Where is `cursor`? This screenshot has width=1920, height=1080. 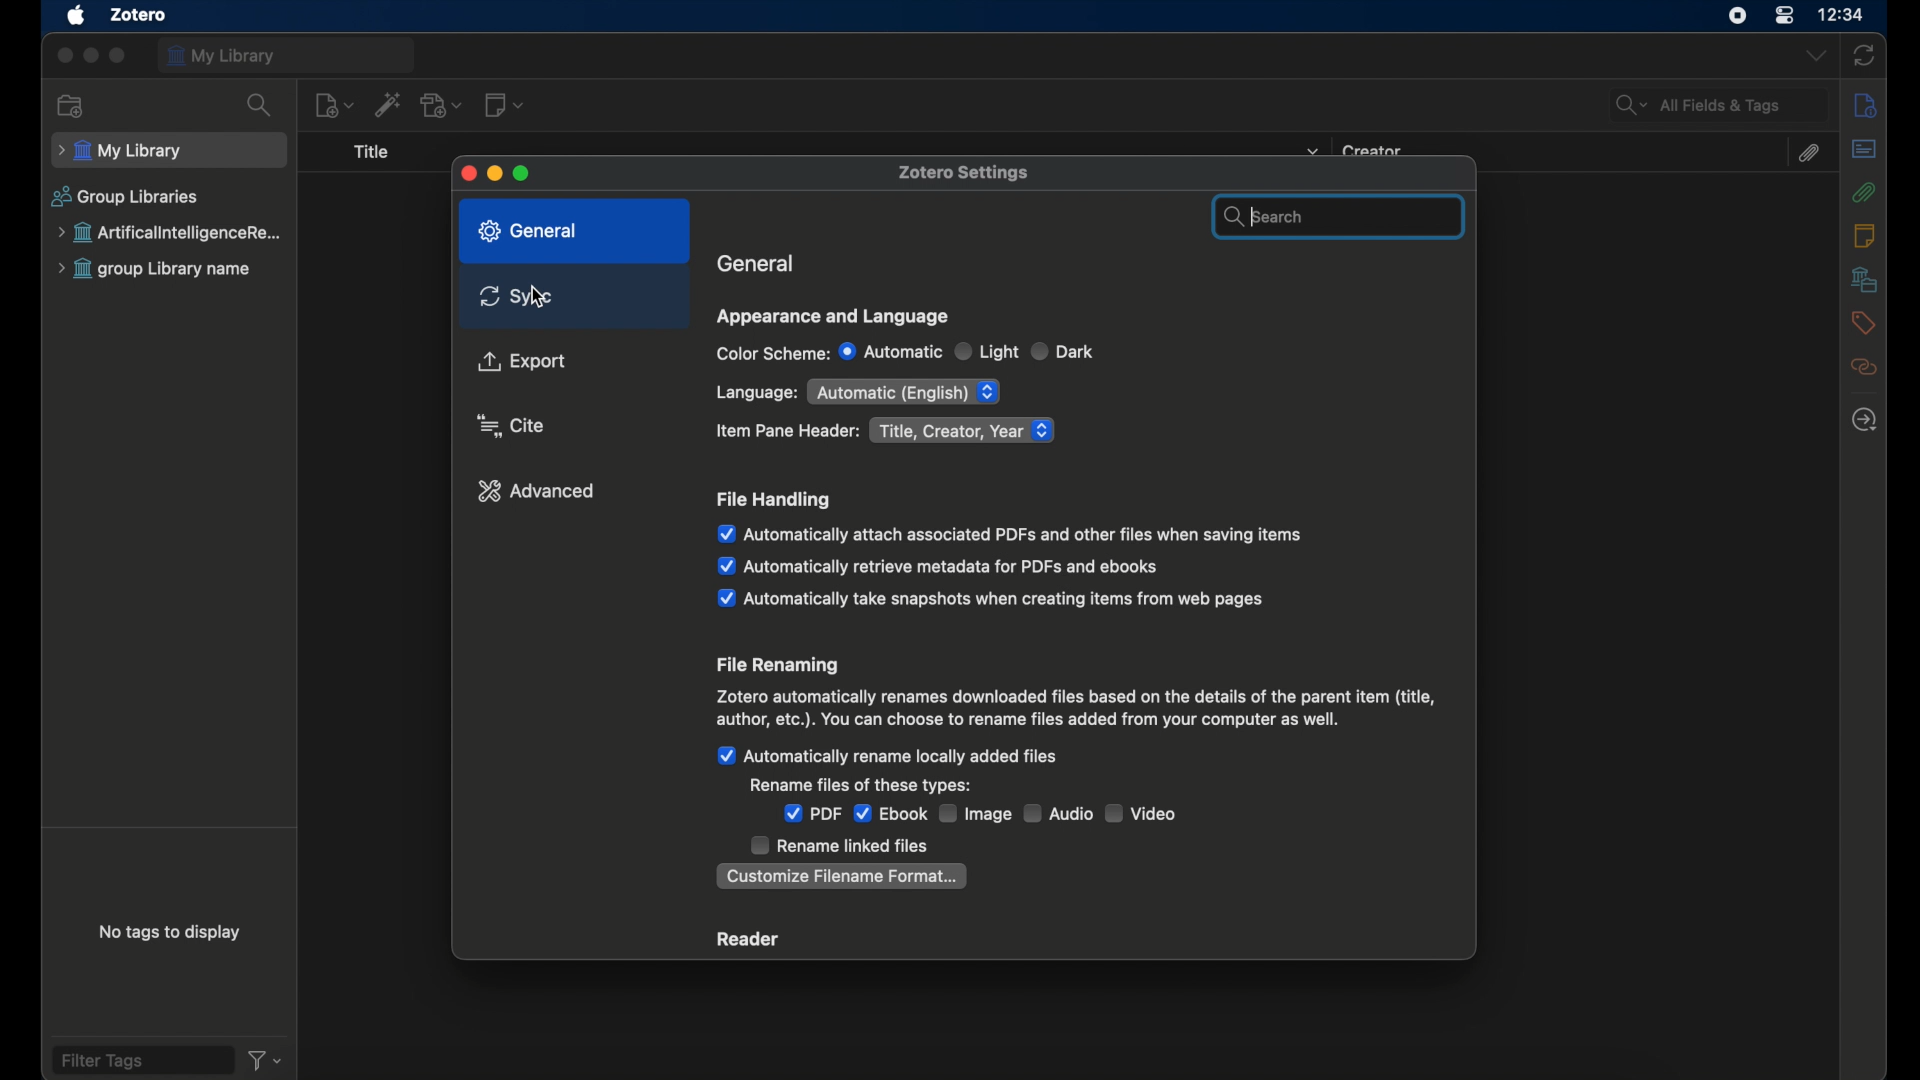
cursor is located at coordinates (536, 292).